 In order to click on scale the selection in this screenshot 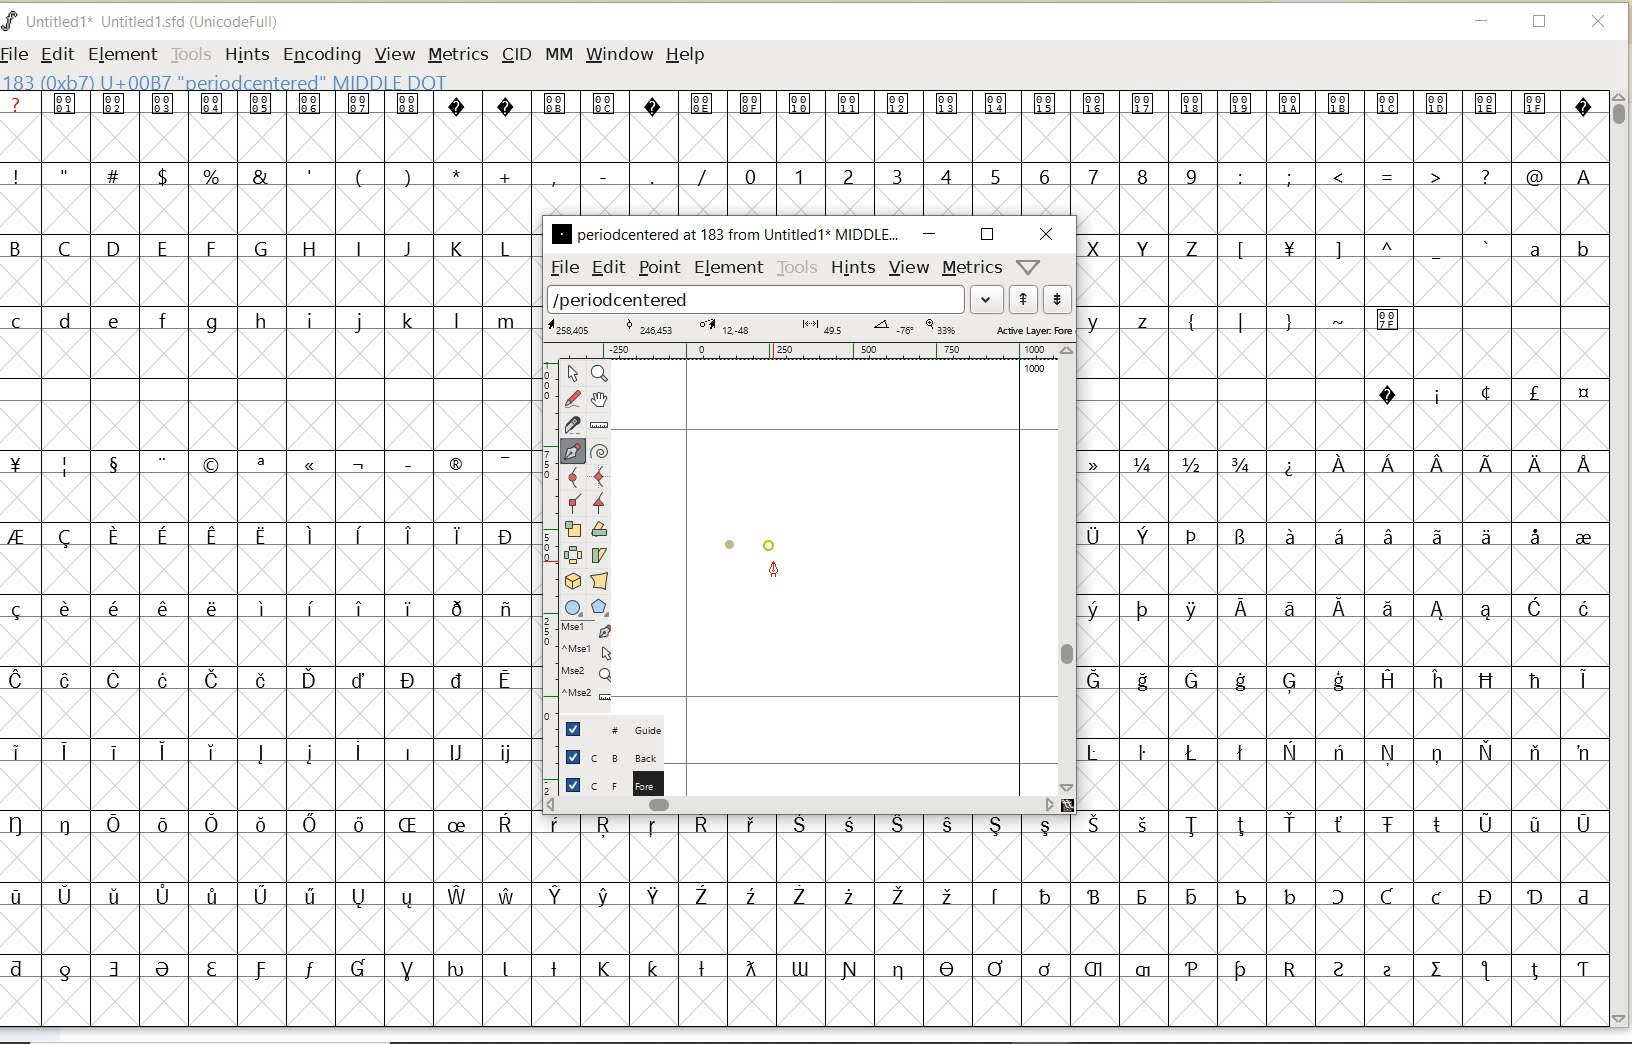, I will do `click(571, 530)`.